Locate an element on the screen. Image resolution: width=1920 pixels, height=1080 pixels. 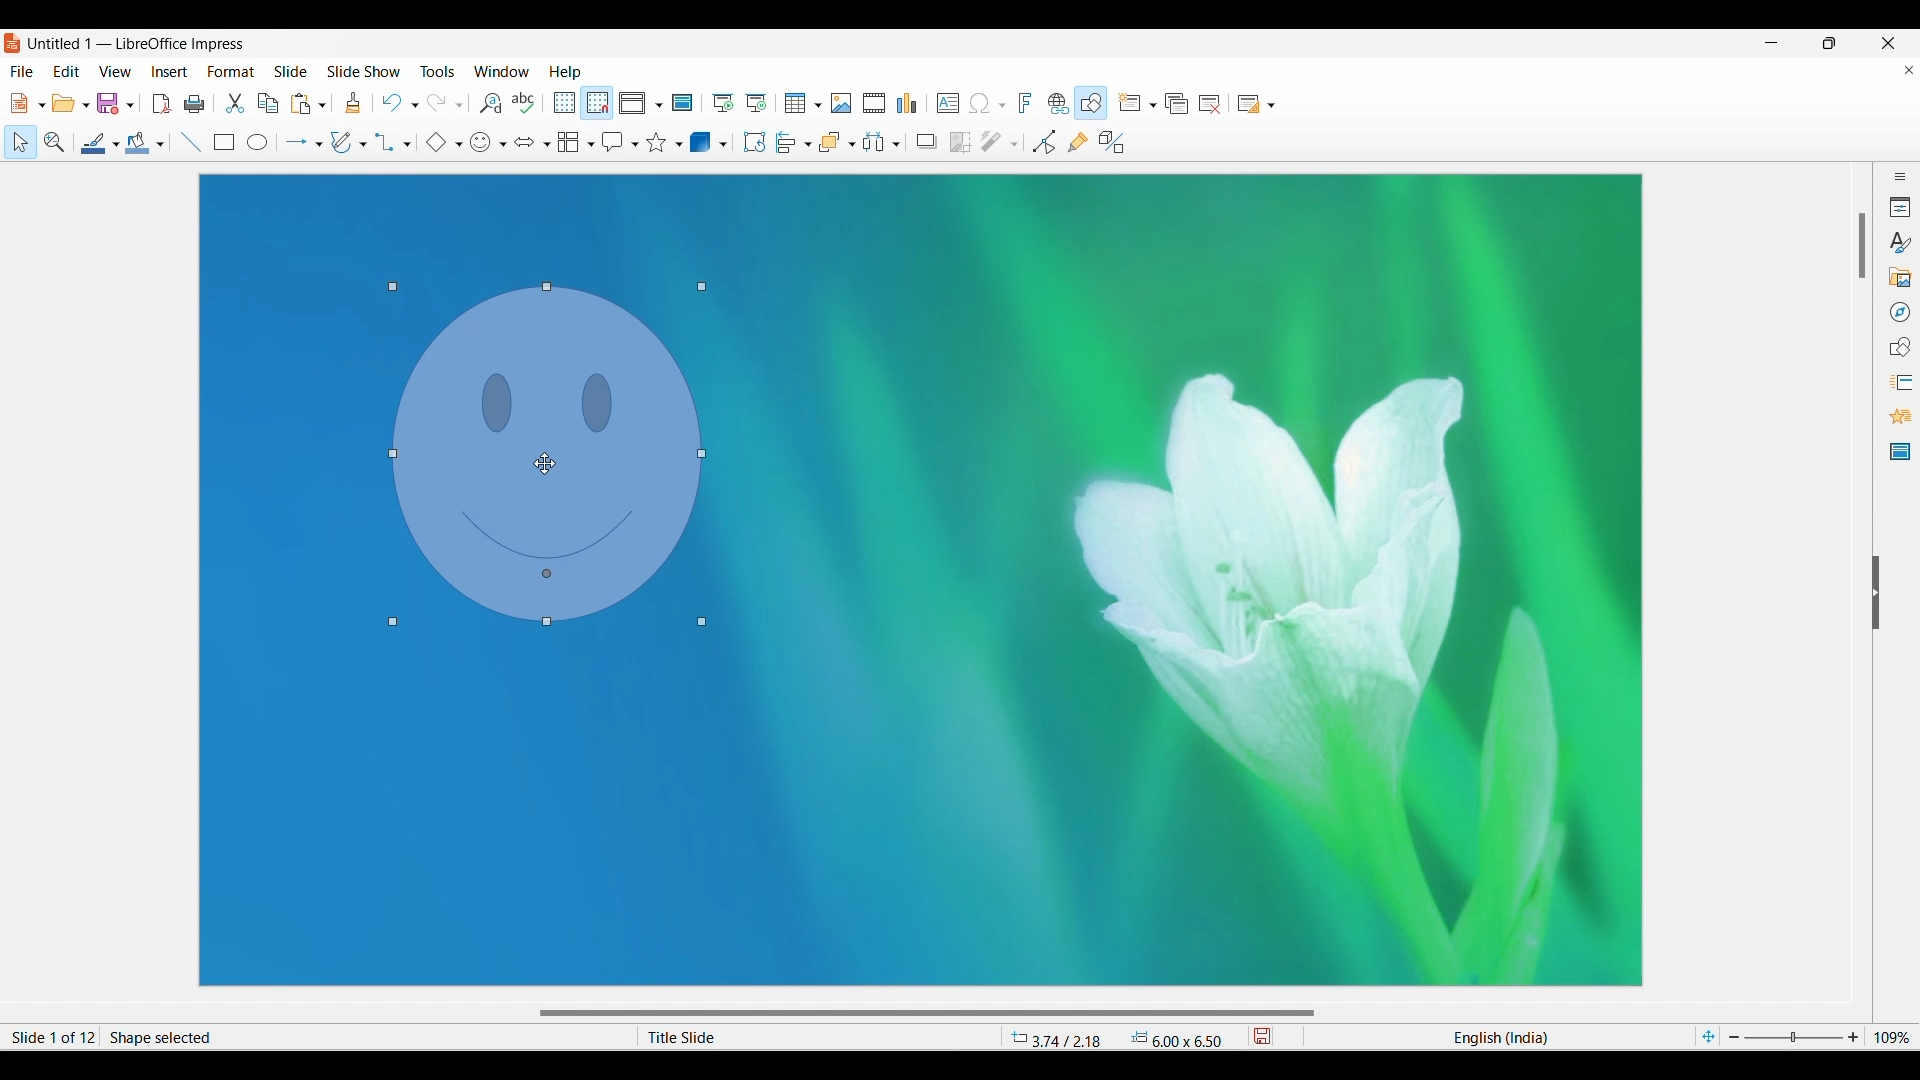
Shapes is located at coordinates (1899, 347).